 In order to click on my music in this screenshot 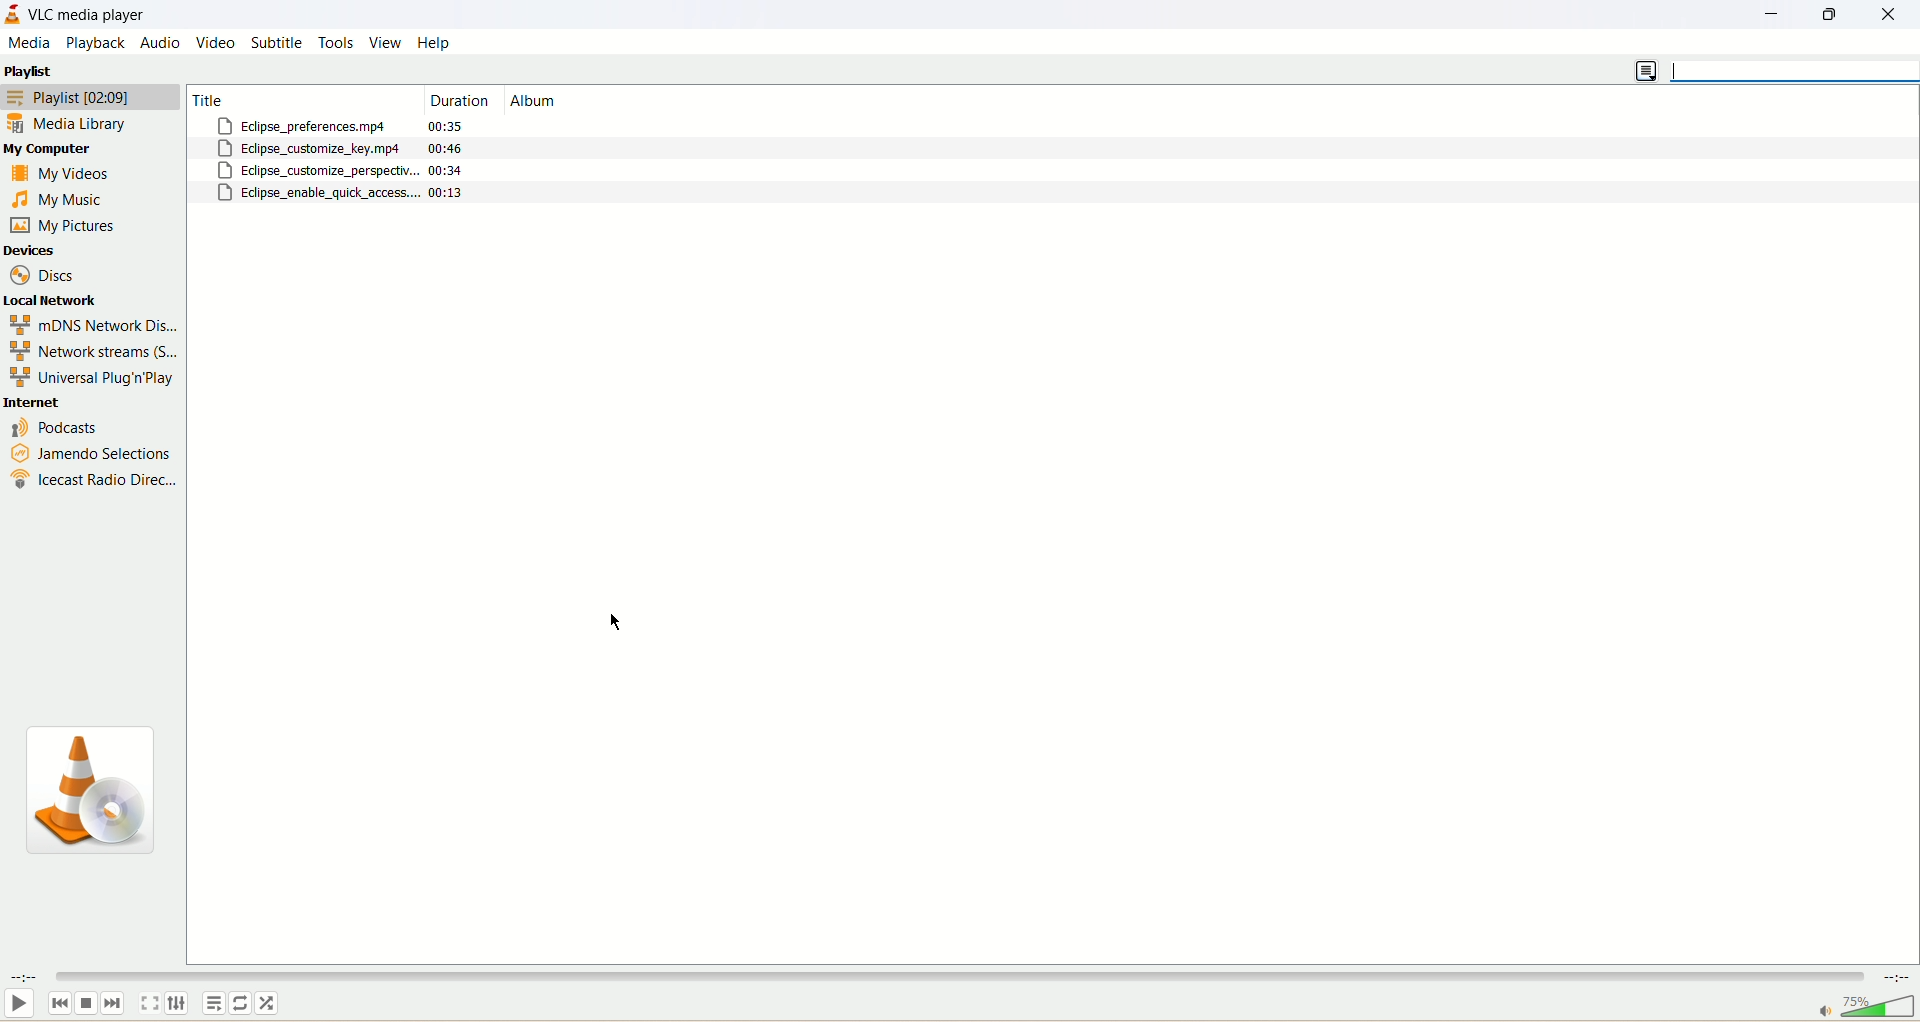, I will do `click(59, 198)`.